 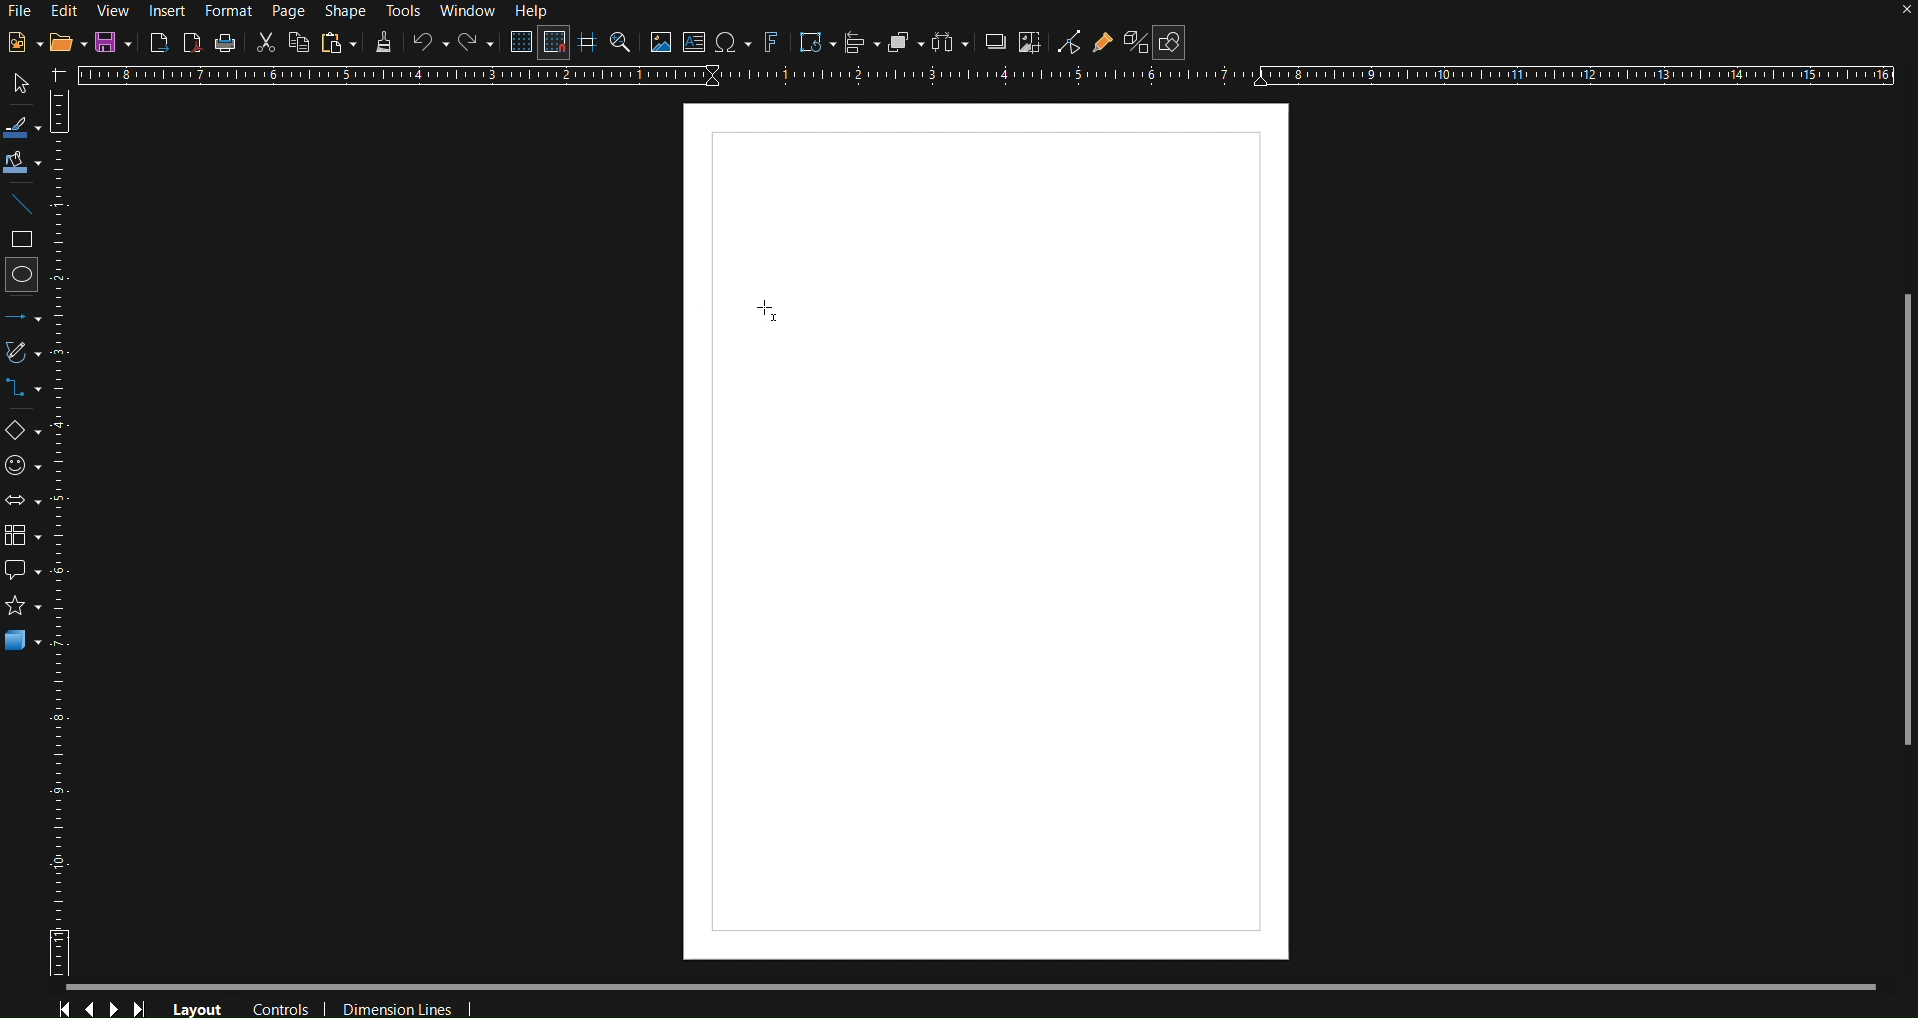 I want to click on Print, so click(x=226, y=43).